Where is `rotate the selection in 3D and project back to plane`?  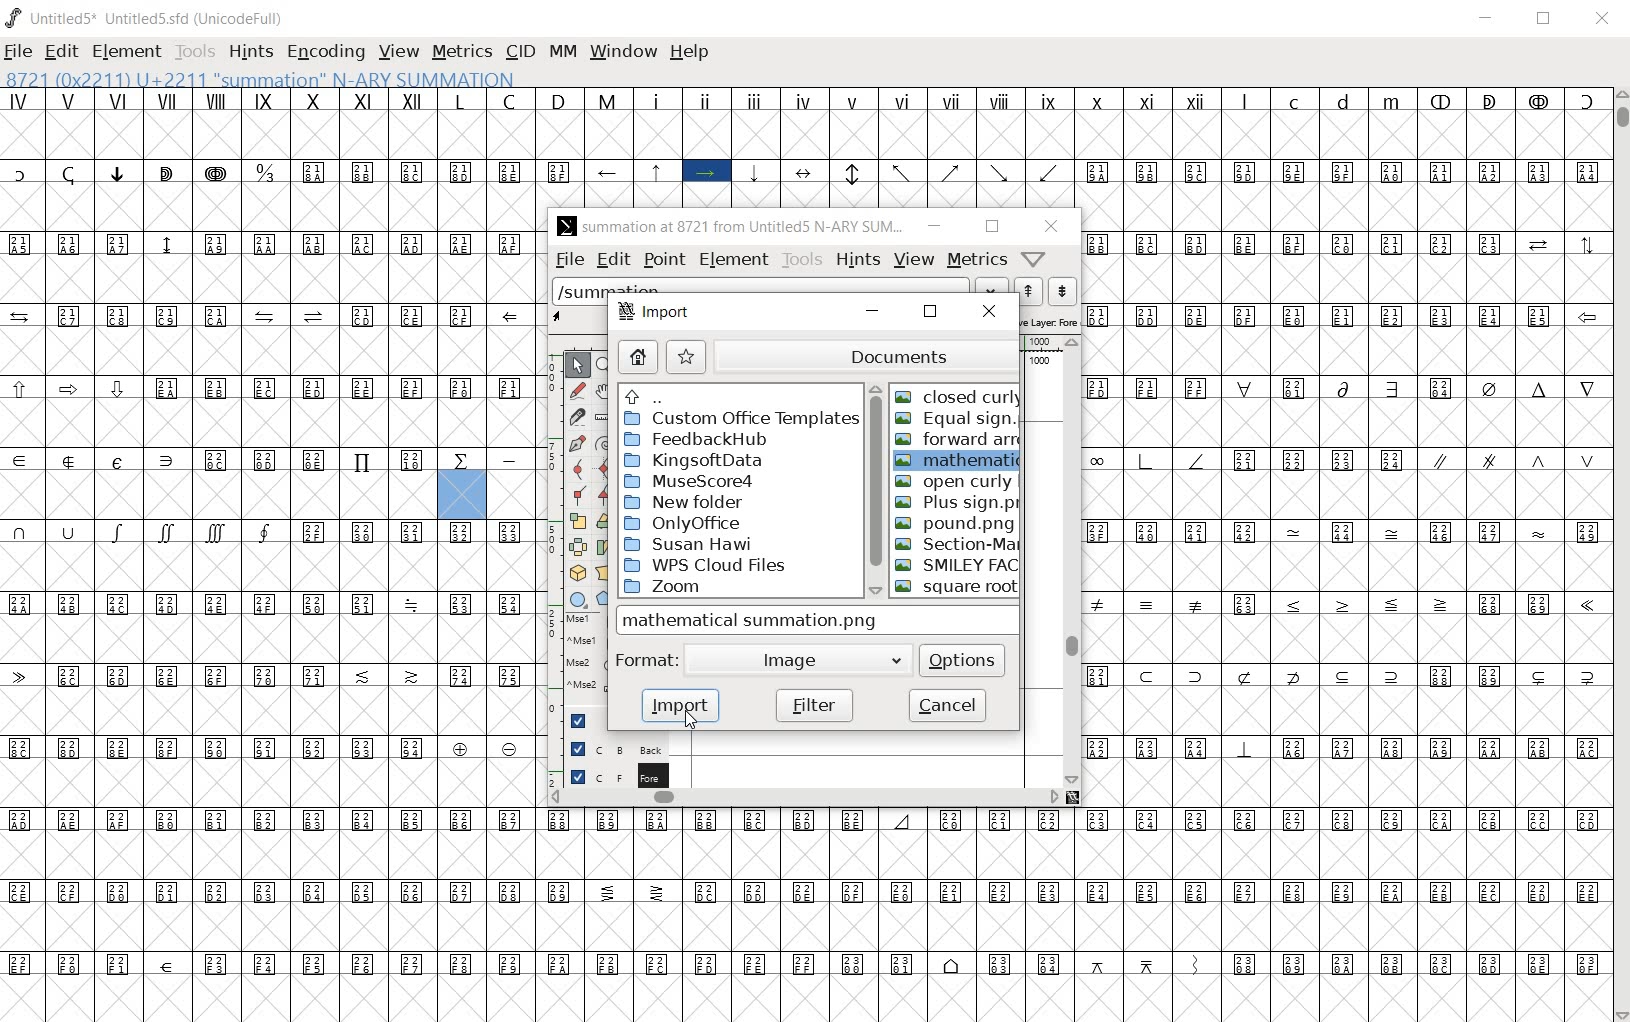
rotate the selection in 3D and project back to plane is located at coordinates (578, 572).